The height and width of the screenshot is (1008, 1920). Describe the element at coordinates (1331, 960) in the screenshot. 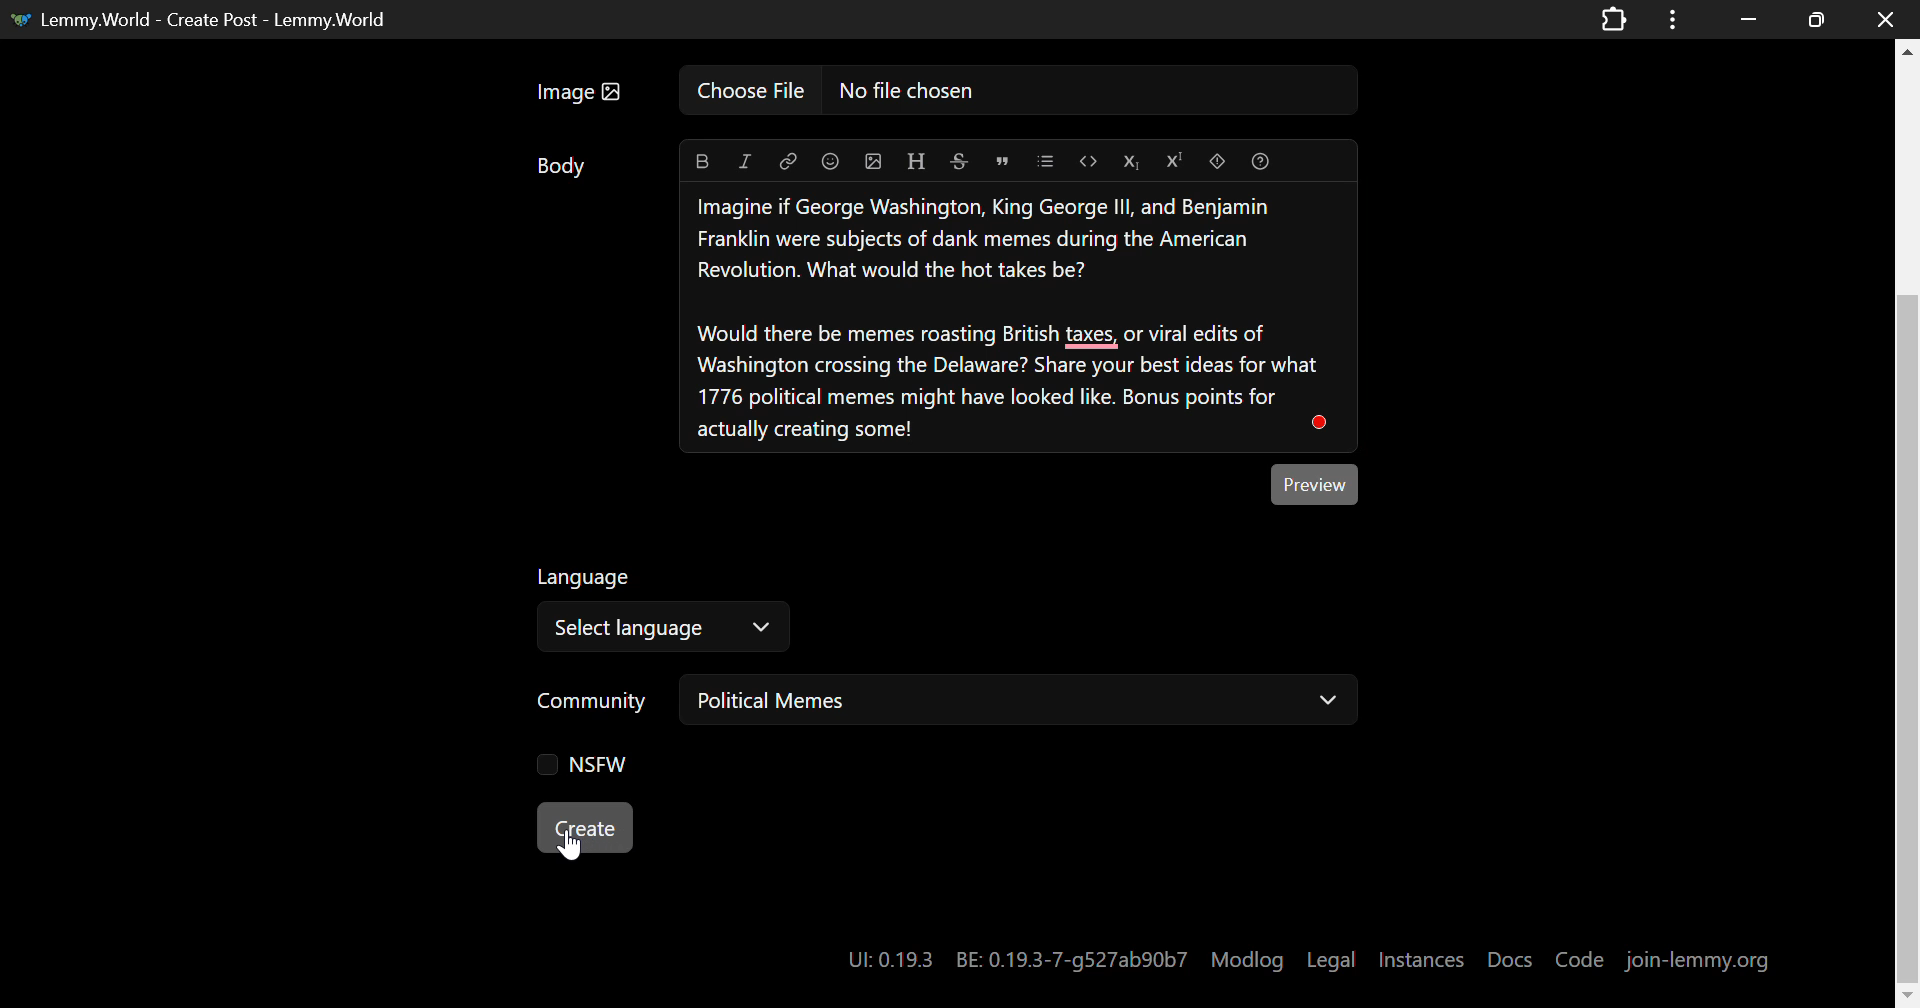

I see `Legal` at that location.